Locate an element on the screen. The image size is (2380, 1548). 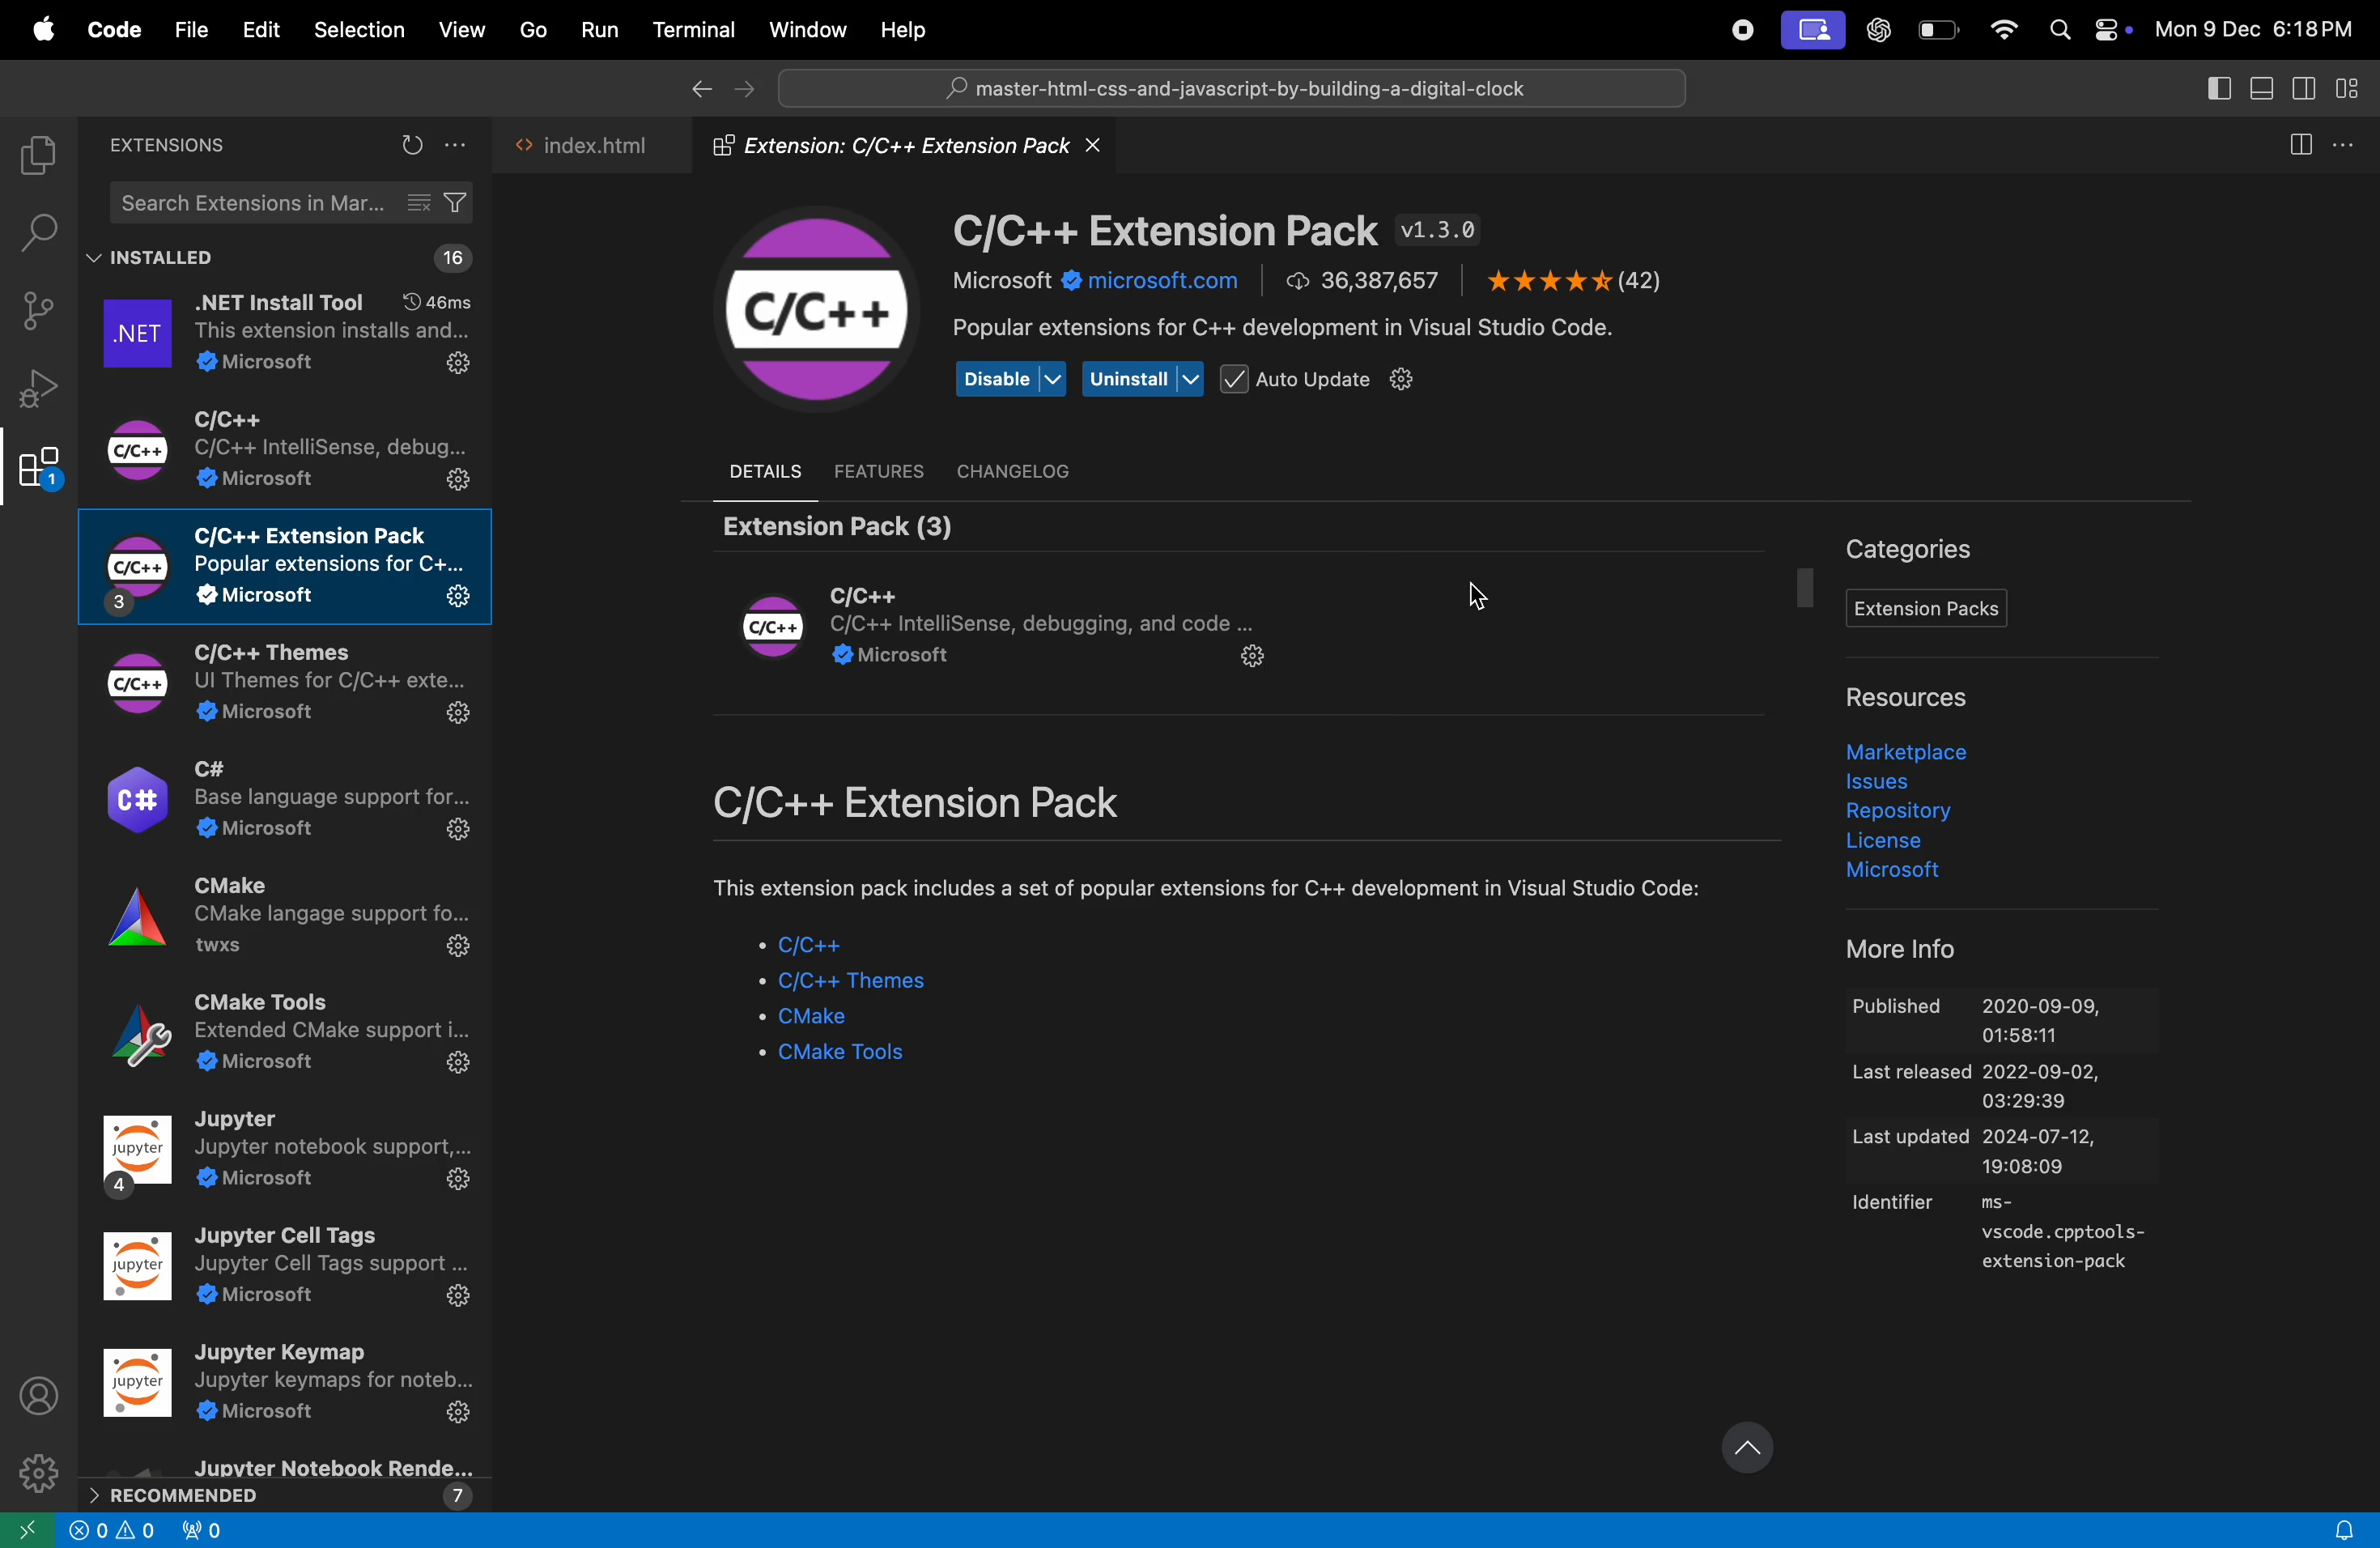
c/C++ is located at coordinates (813, 949).